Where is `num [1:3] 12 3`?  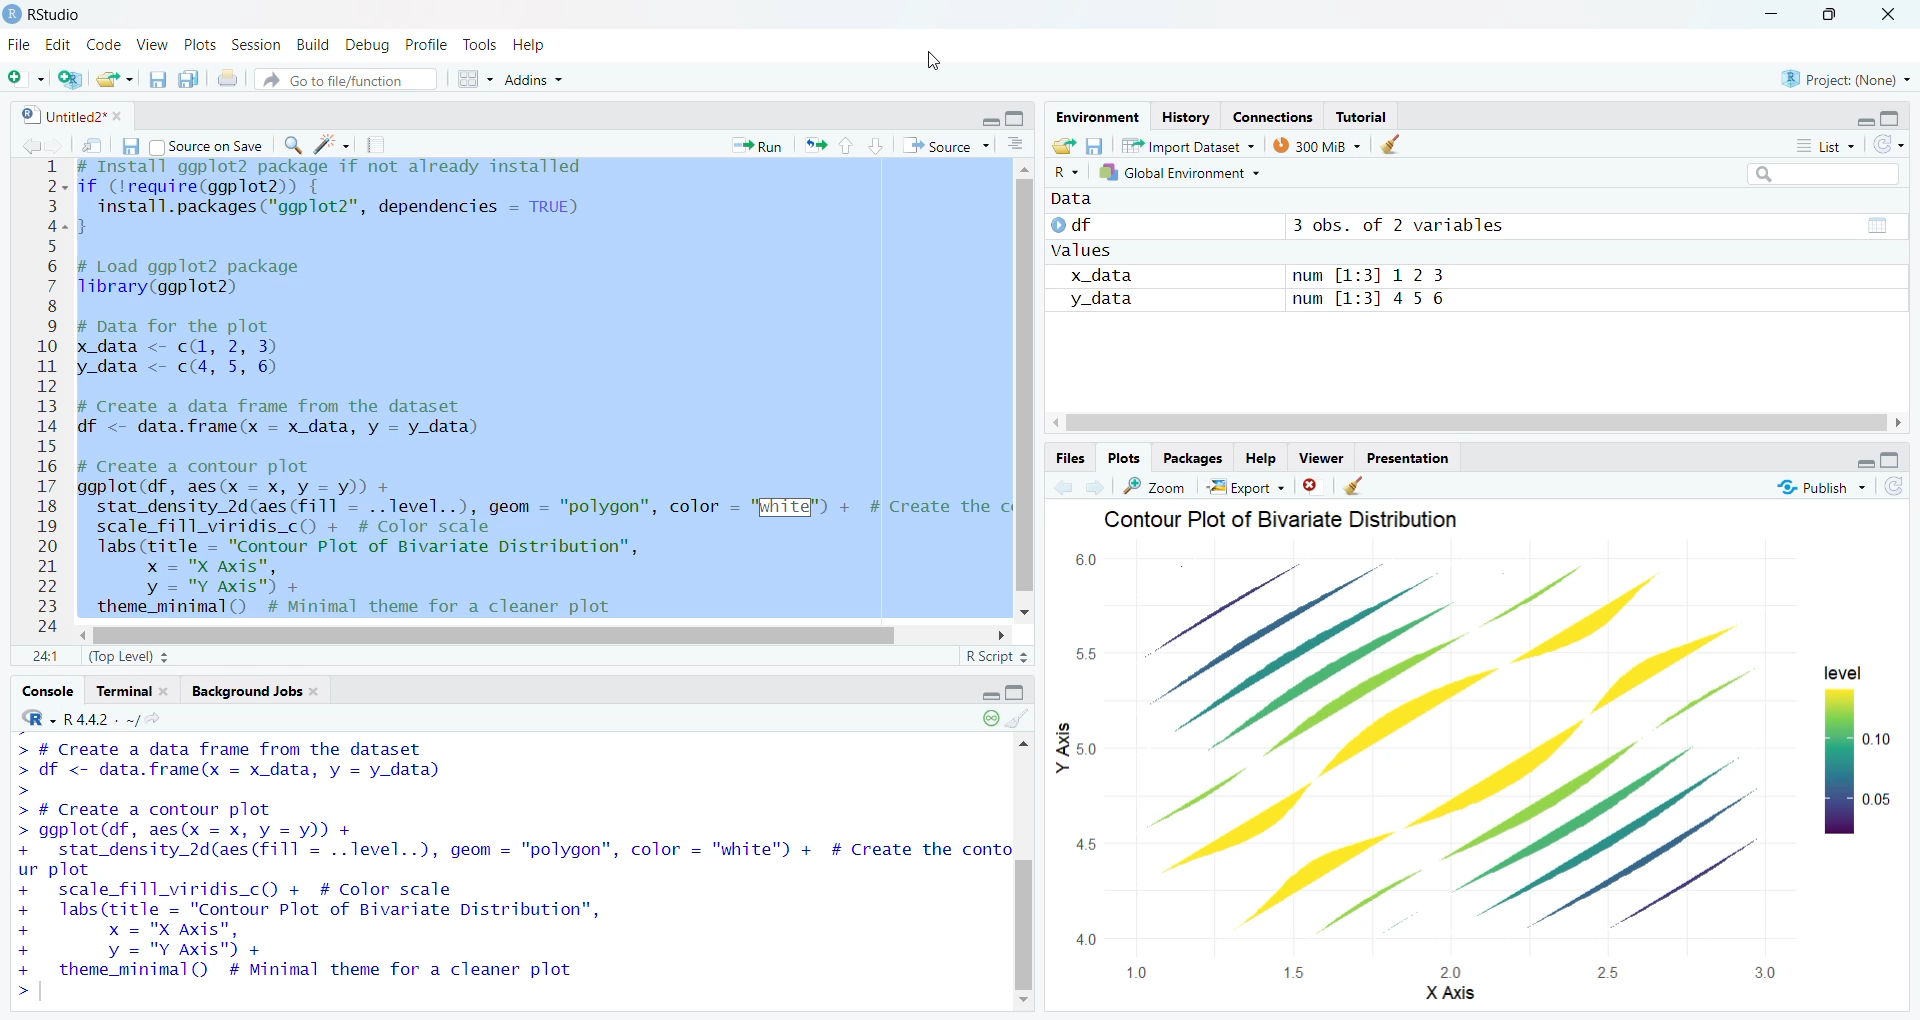
num [1:3] 12 3 is located at coordinates (1367, 275).